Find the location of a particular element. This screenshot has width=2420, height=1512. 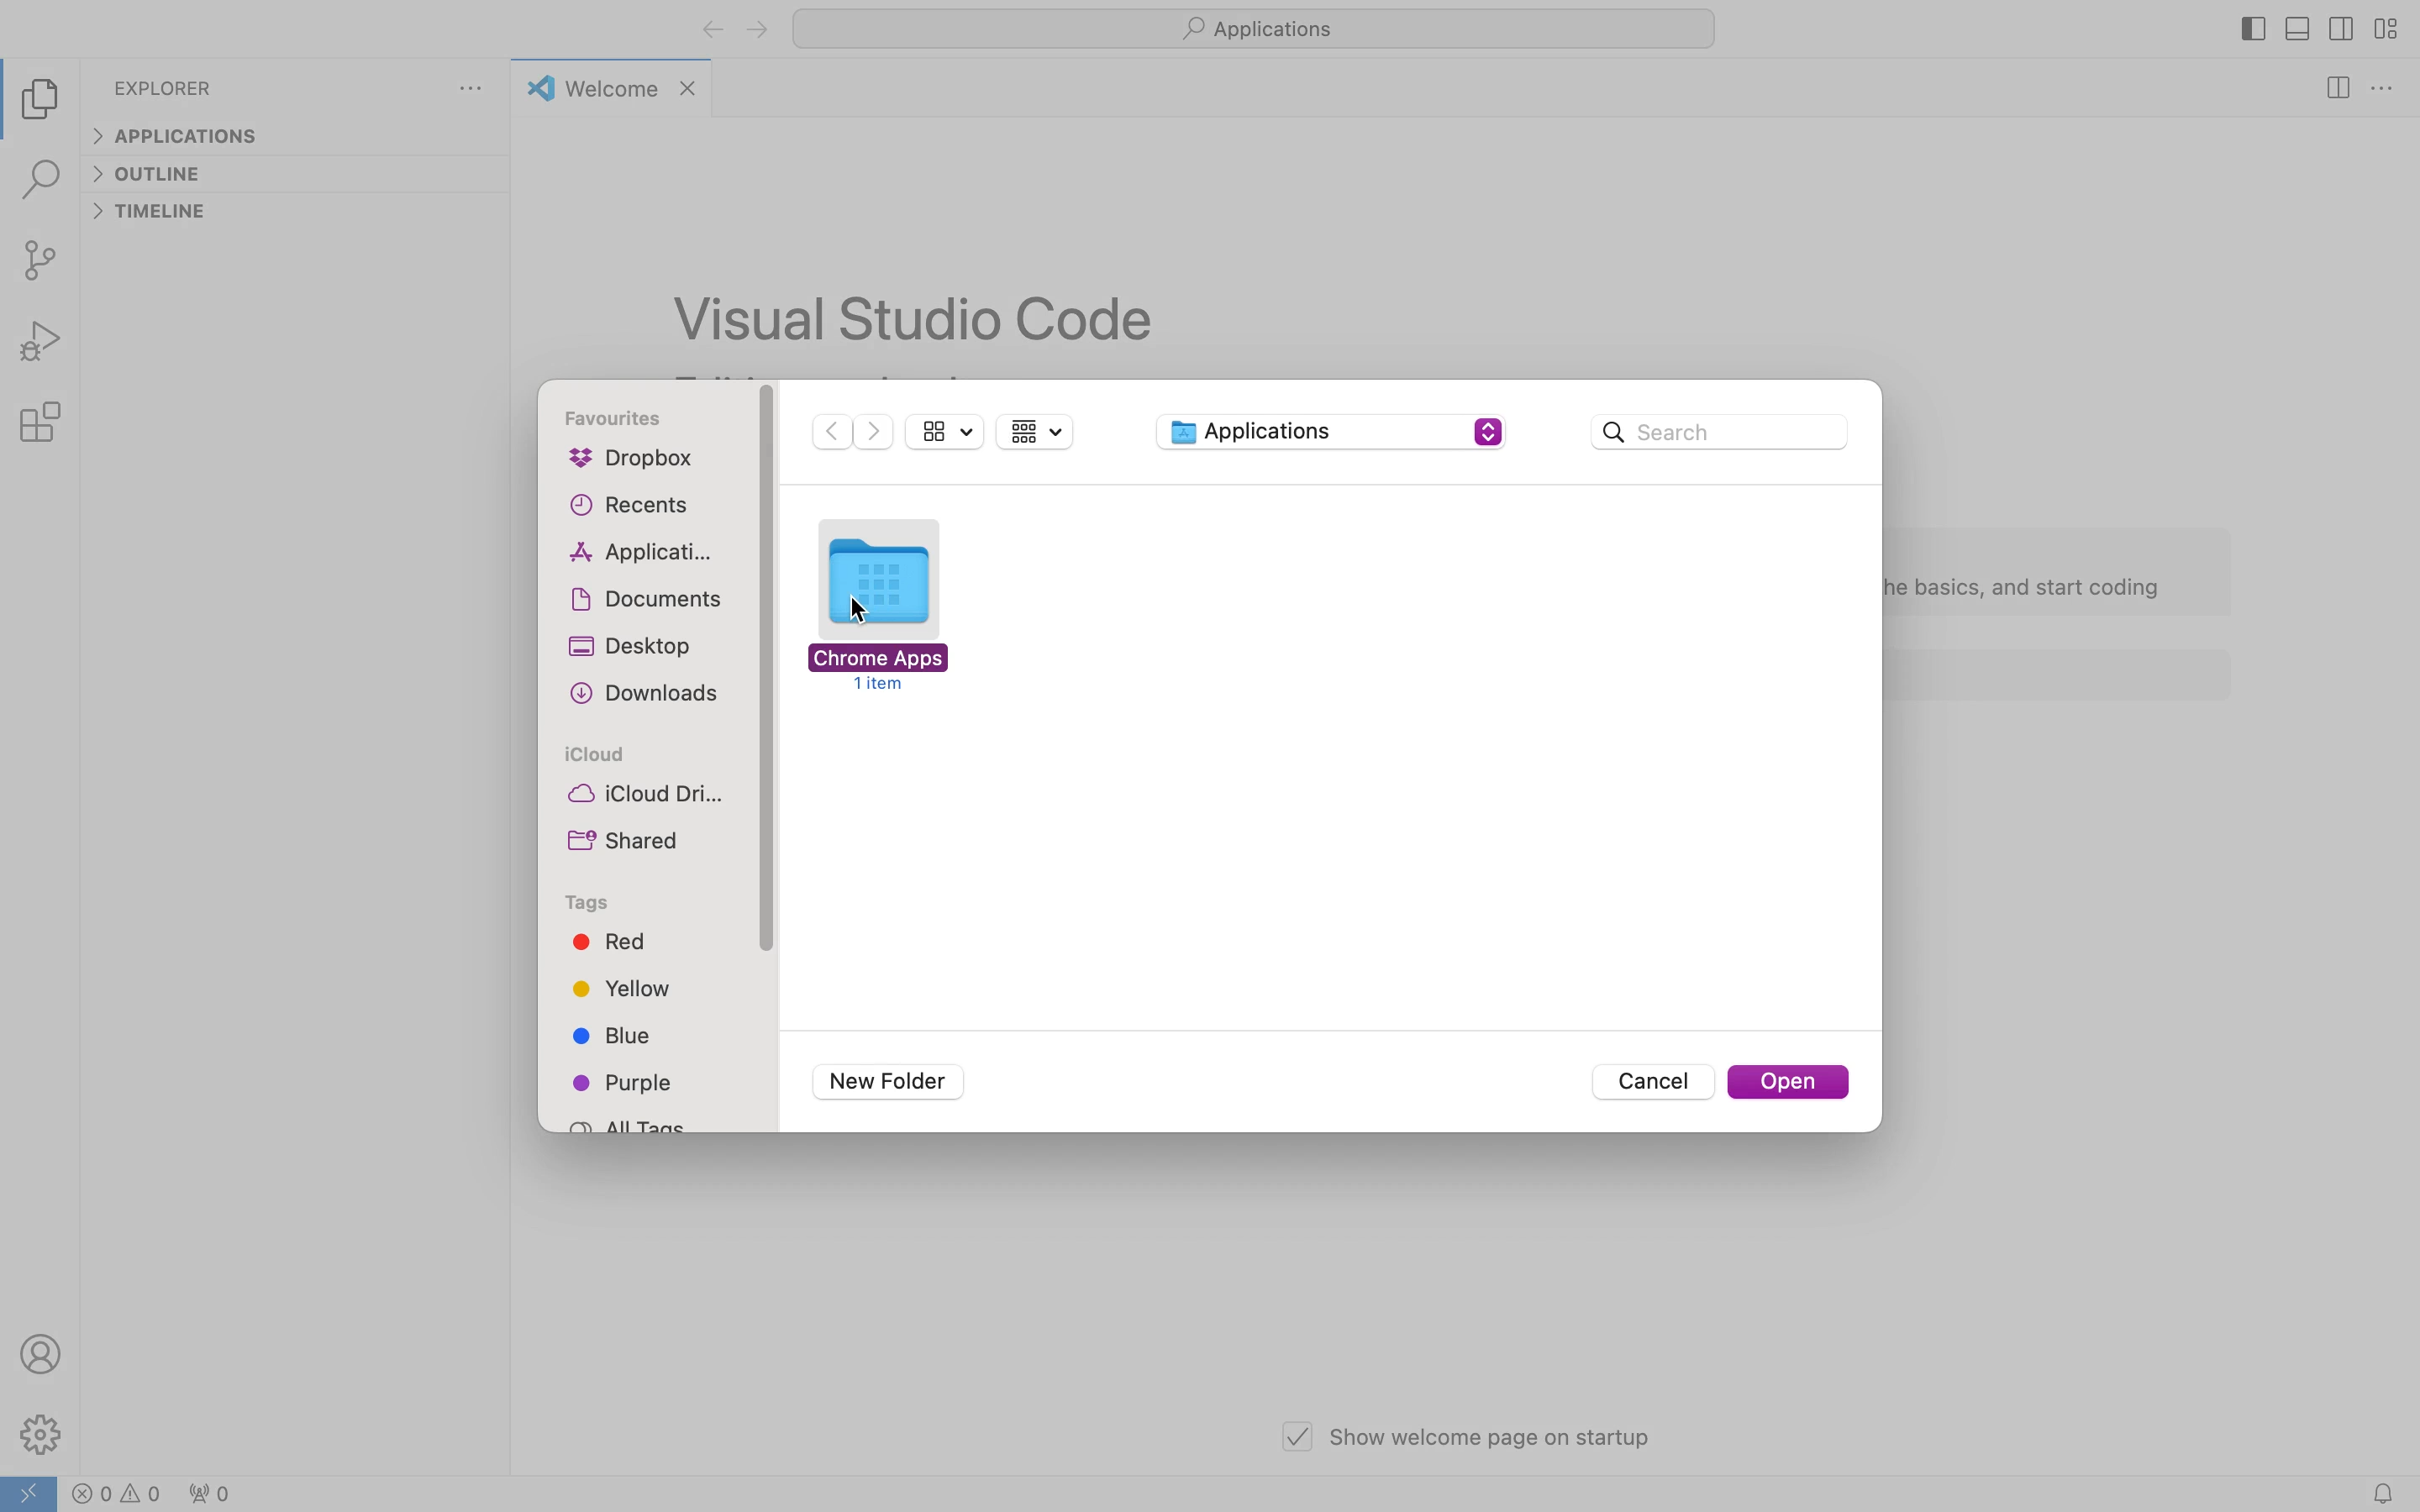

applications is located at coordinates (643, 554).